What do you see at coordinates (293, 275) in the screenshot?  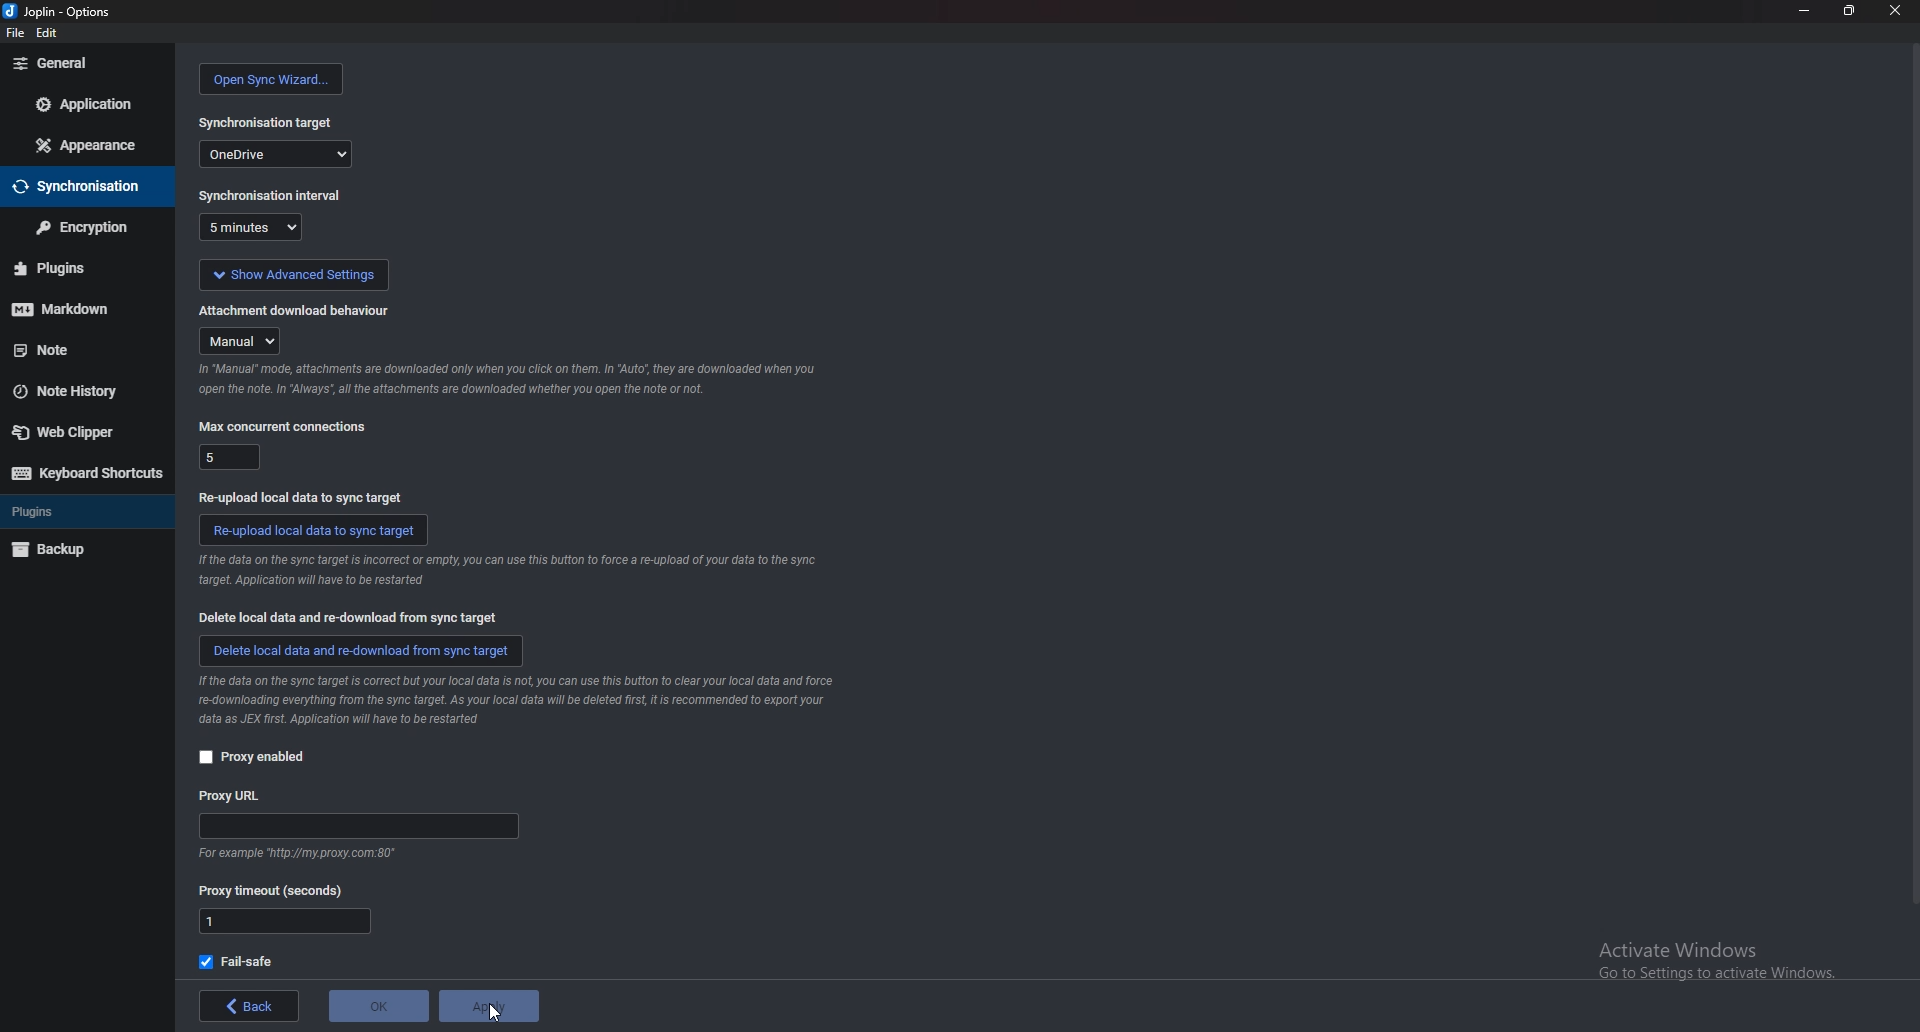 I see `show advanced settings` at bounding box center [293, 275].